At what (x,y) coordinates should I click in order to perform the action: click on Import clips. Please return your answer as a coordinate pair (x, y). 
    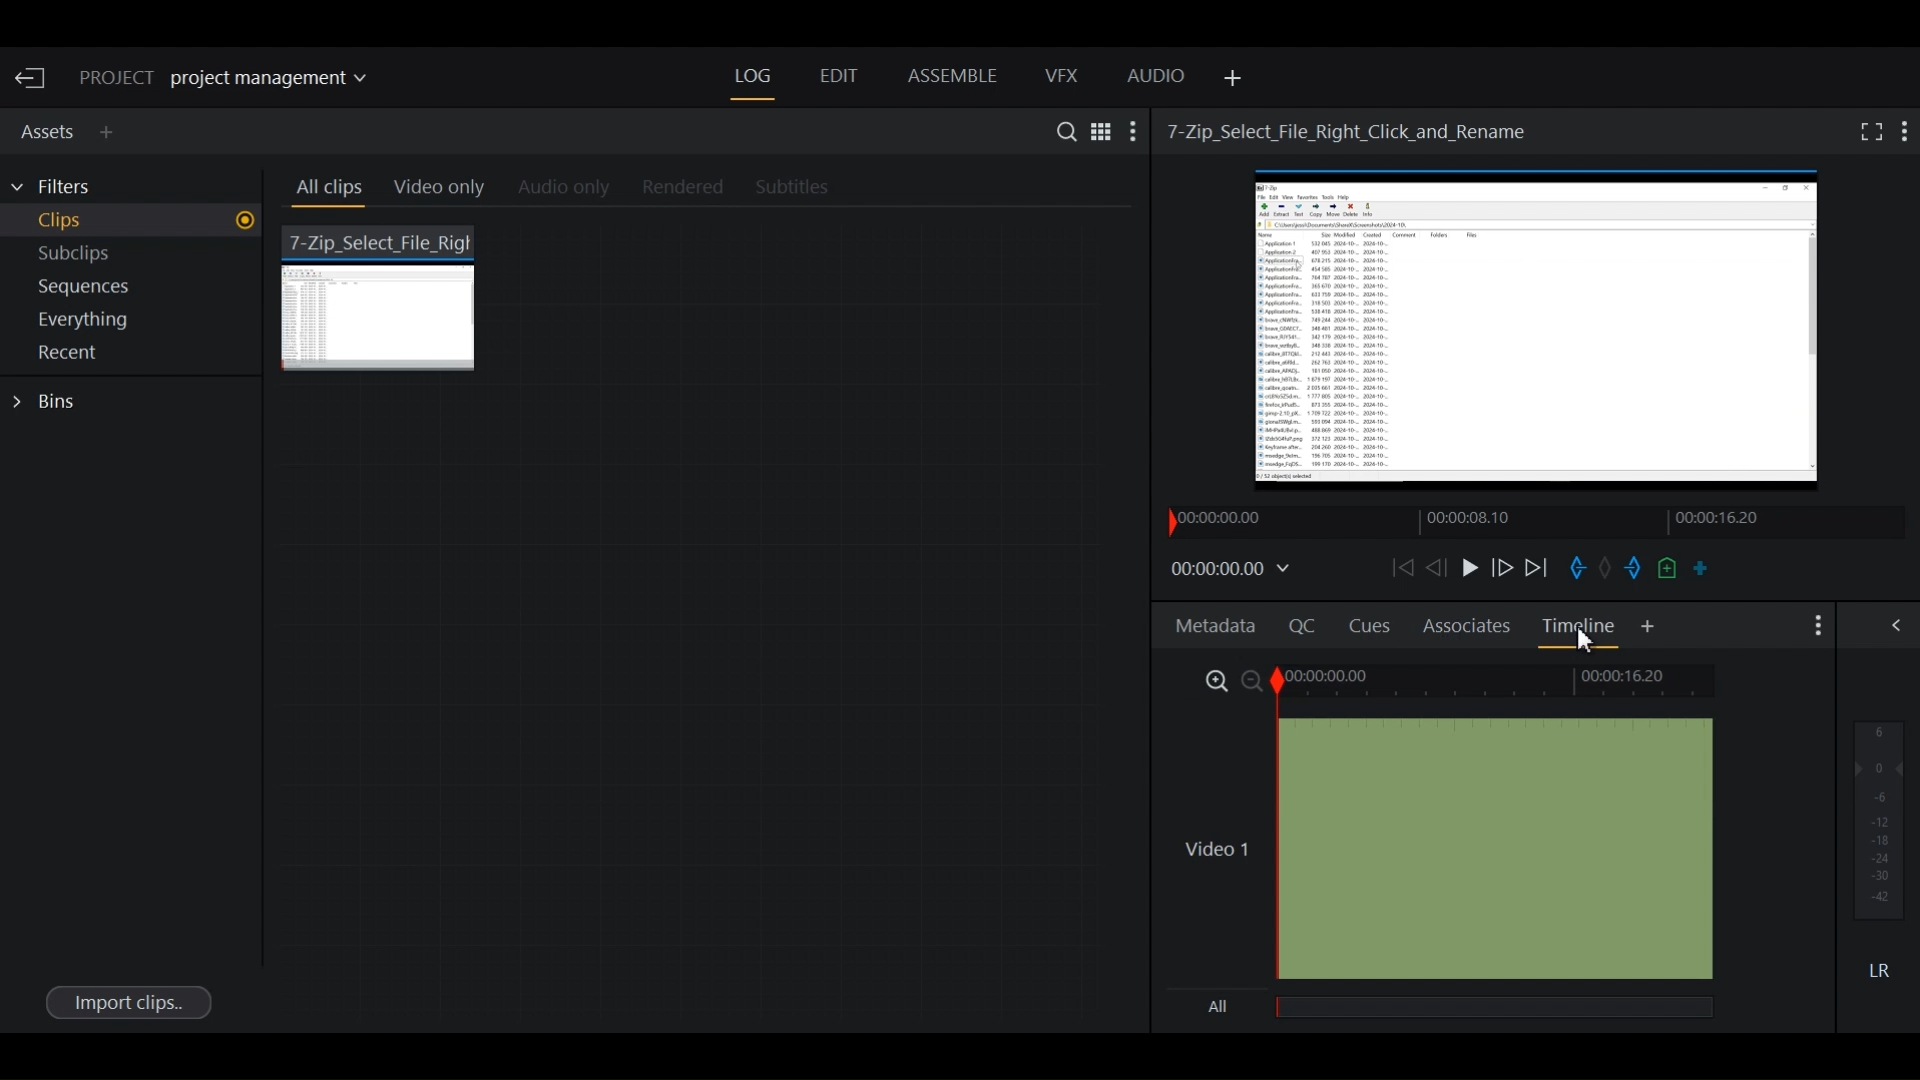
    Looking at the image, I should click on (127, 1001).